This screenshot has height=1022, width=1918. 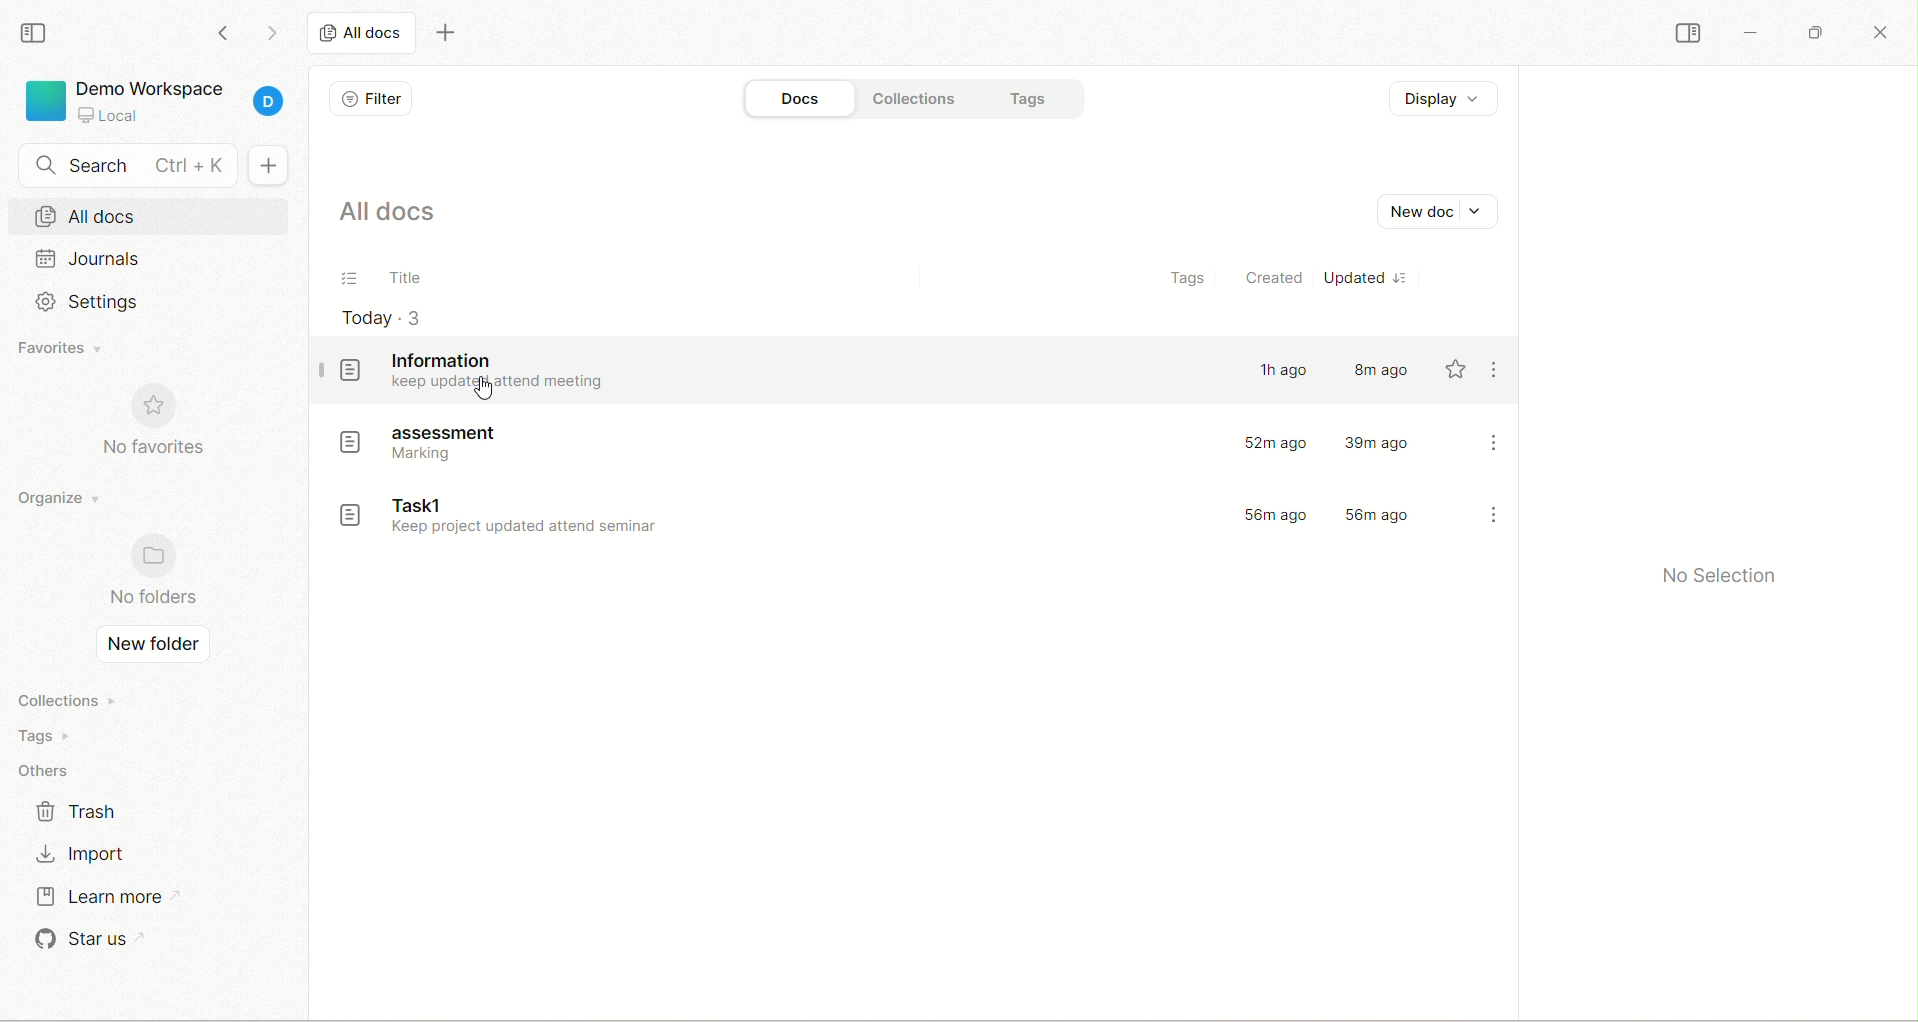 What do you see at coordinates (1687, 32) in the screenshot?
I see `collapse sidebar` at bounding box center [1687, 32].